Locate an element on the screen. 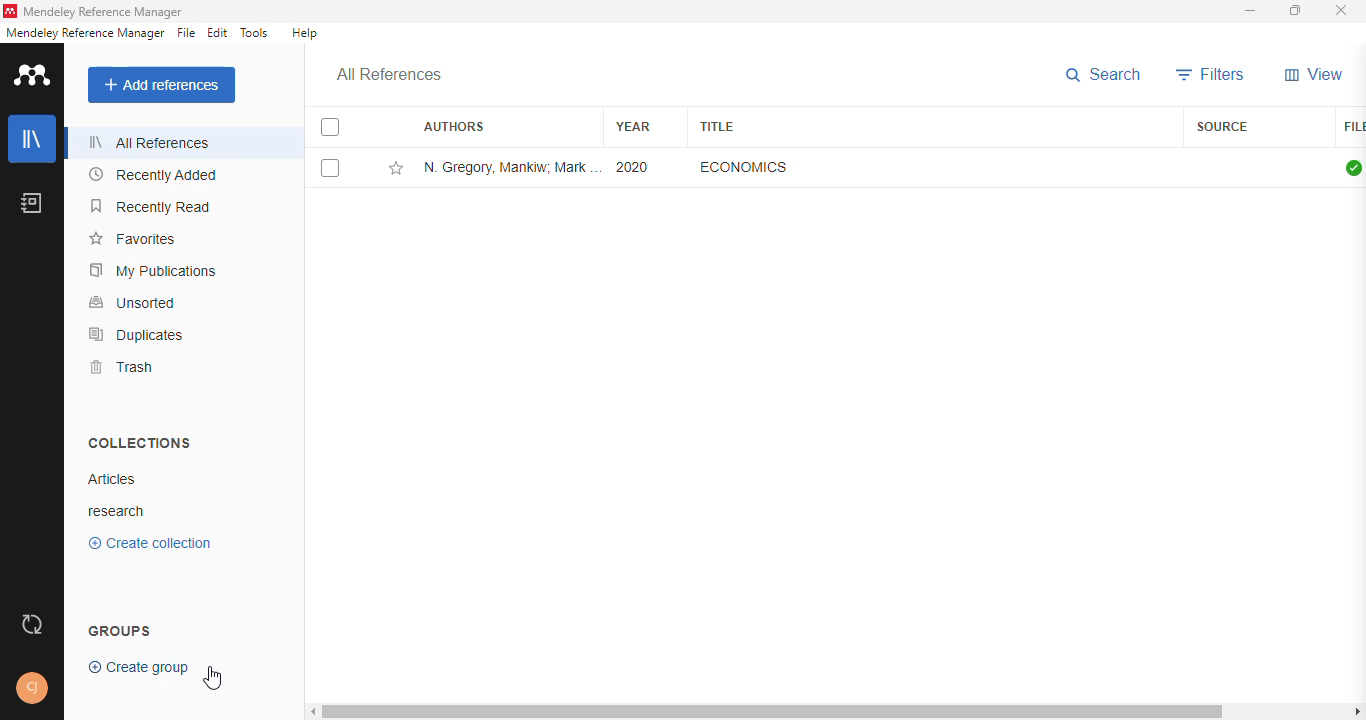  profile is located at coordinates (32, 689).